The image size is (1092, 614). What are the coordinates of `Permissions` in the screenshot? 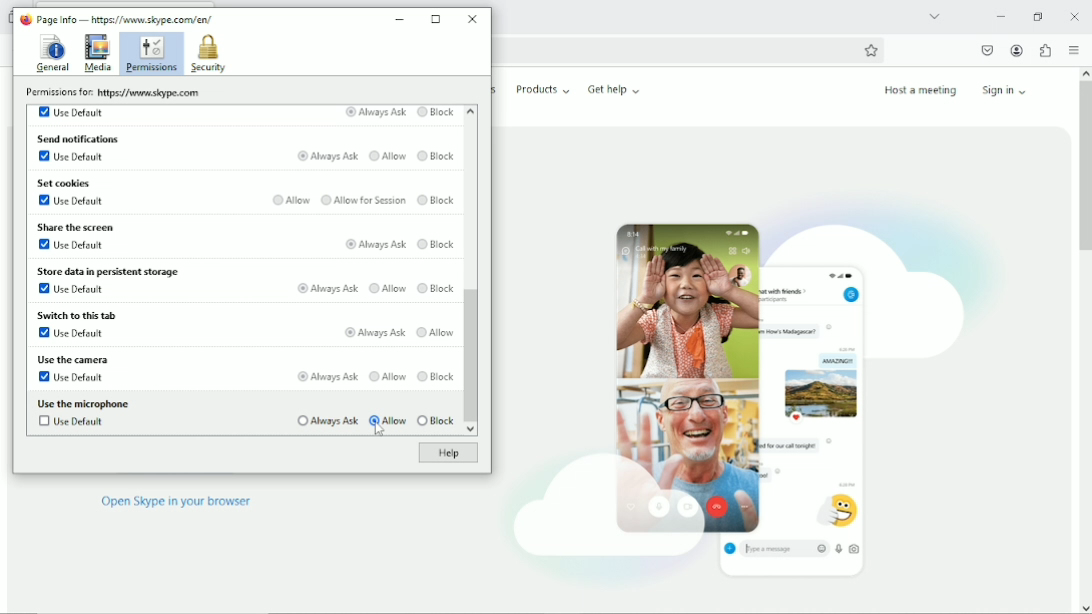 It's located at (150, 54).